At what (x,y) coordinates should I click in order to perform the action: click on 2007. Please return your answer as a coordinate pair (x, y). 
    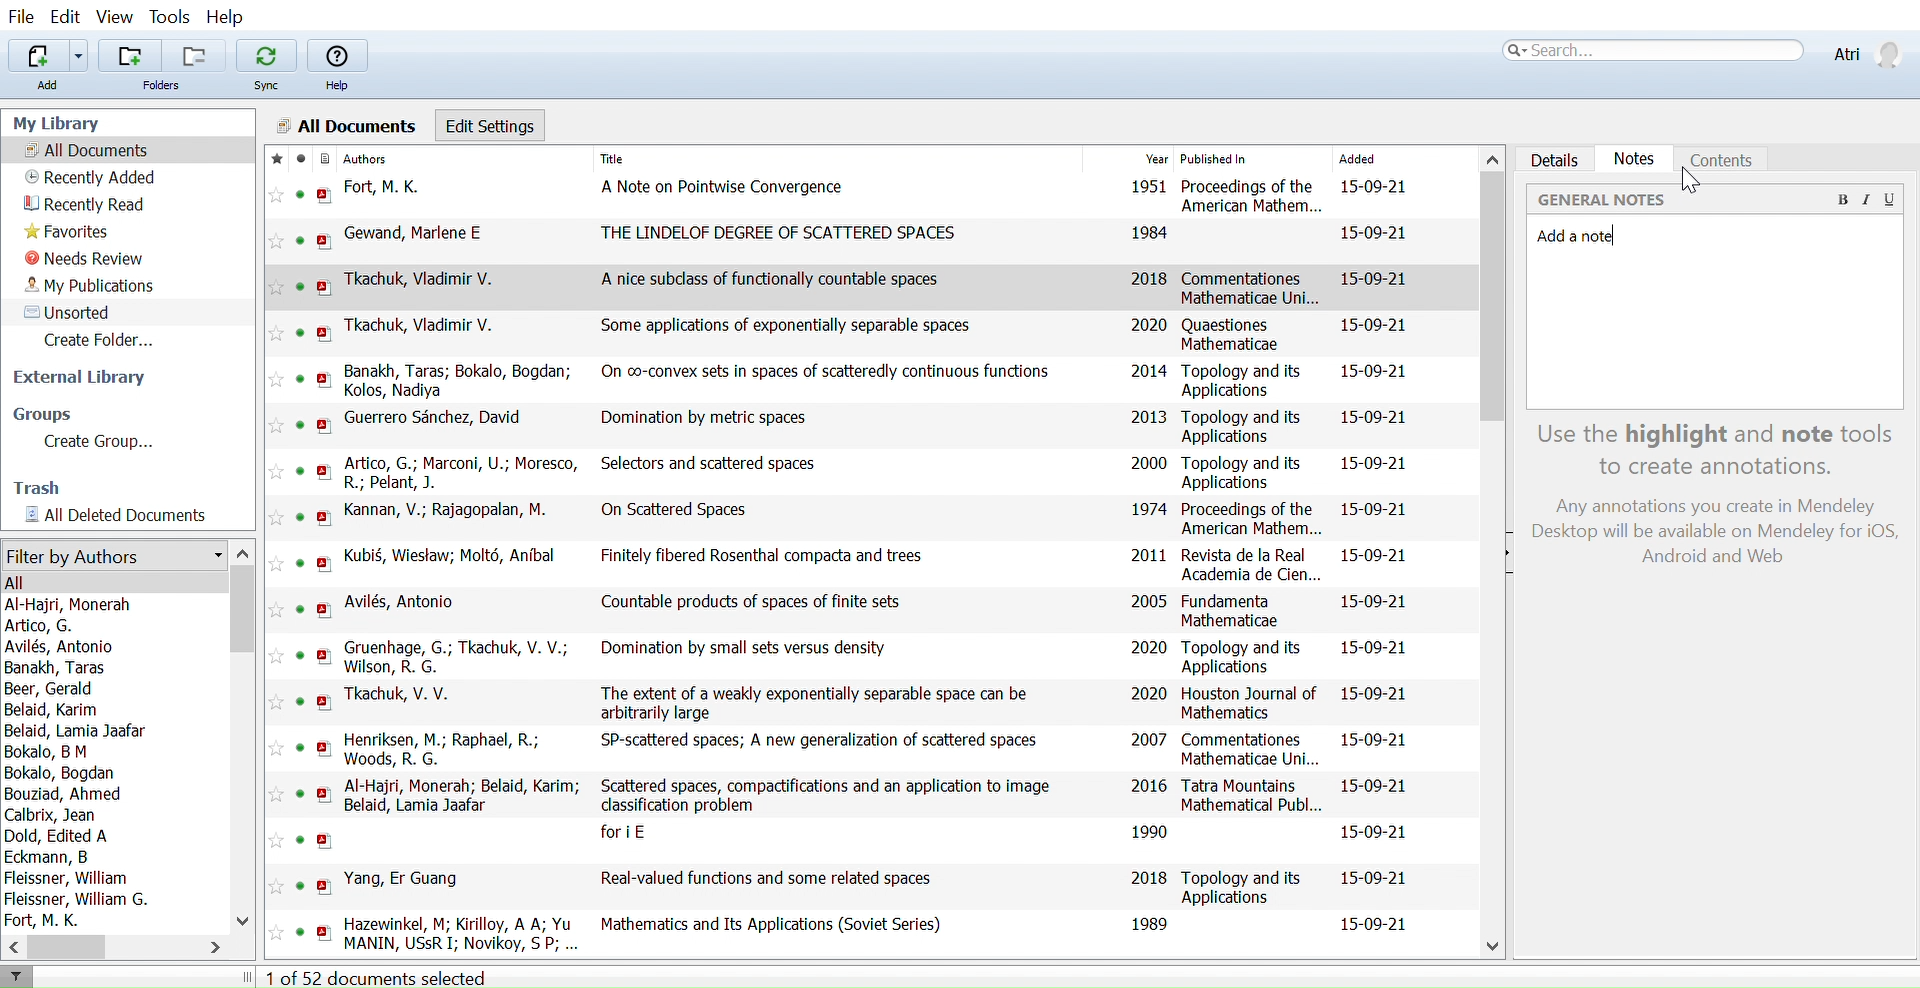
    Looking at the image, I should click on (1148, 738).